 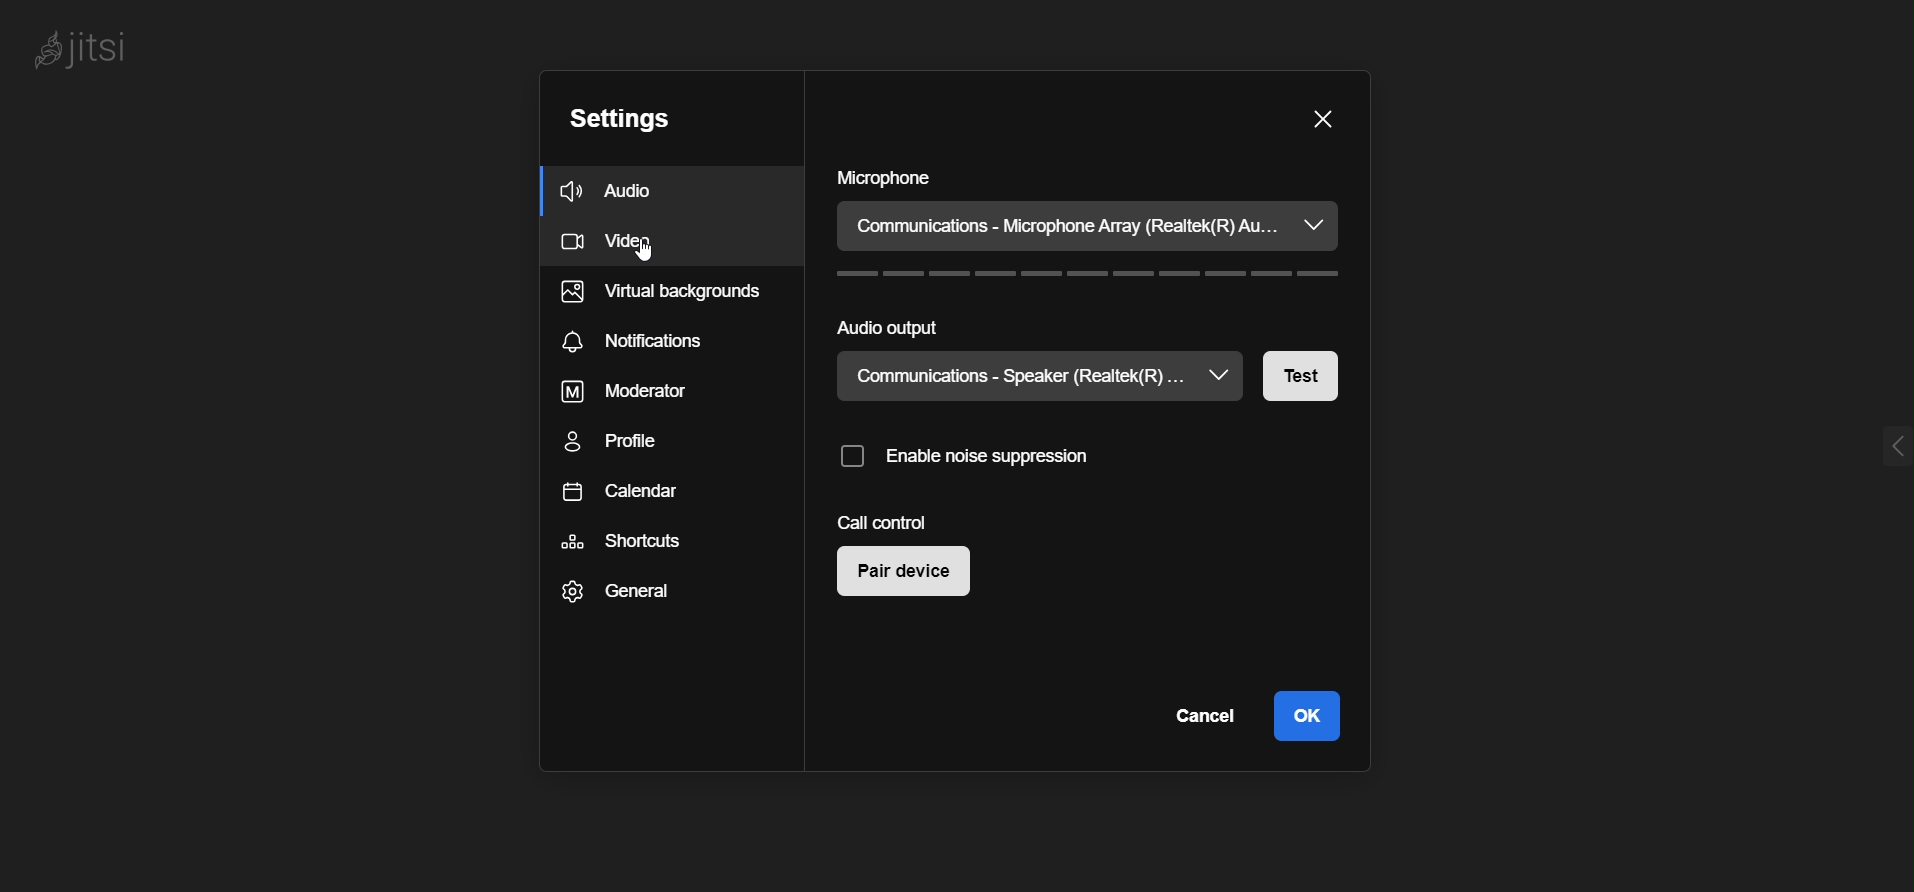 I want to click on shortcuts, so click(x=622, y=542).